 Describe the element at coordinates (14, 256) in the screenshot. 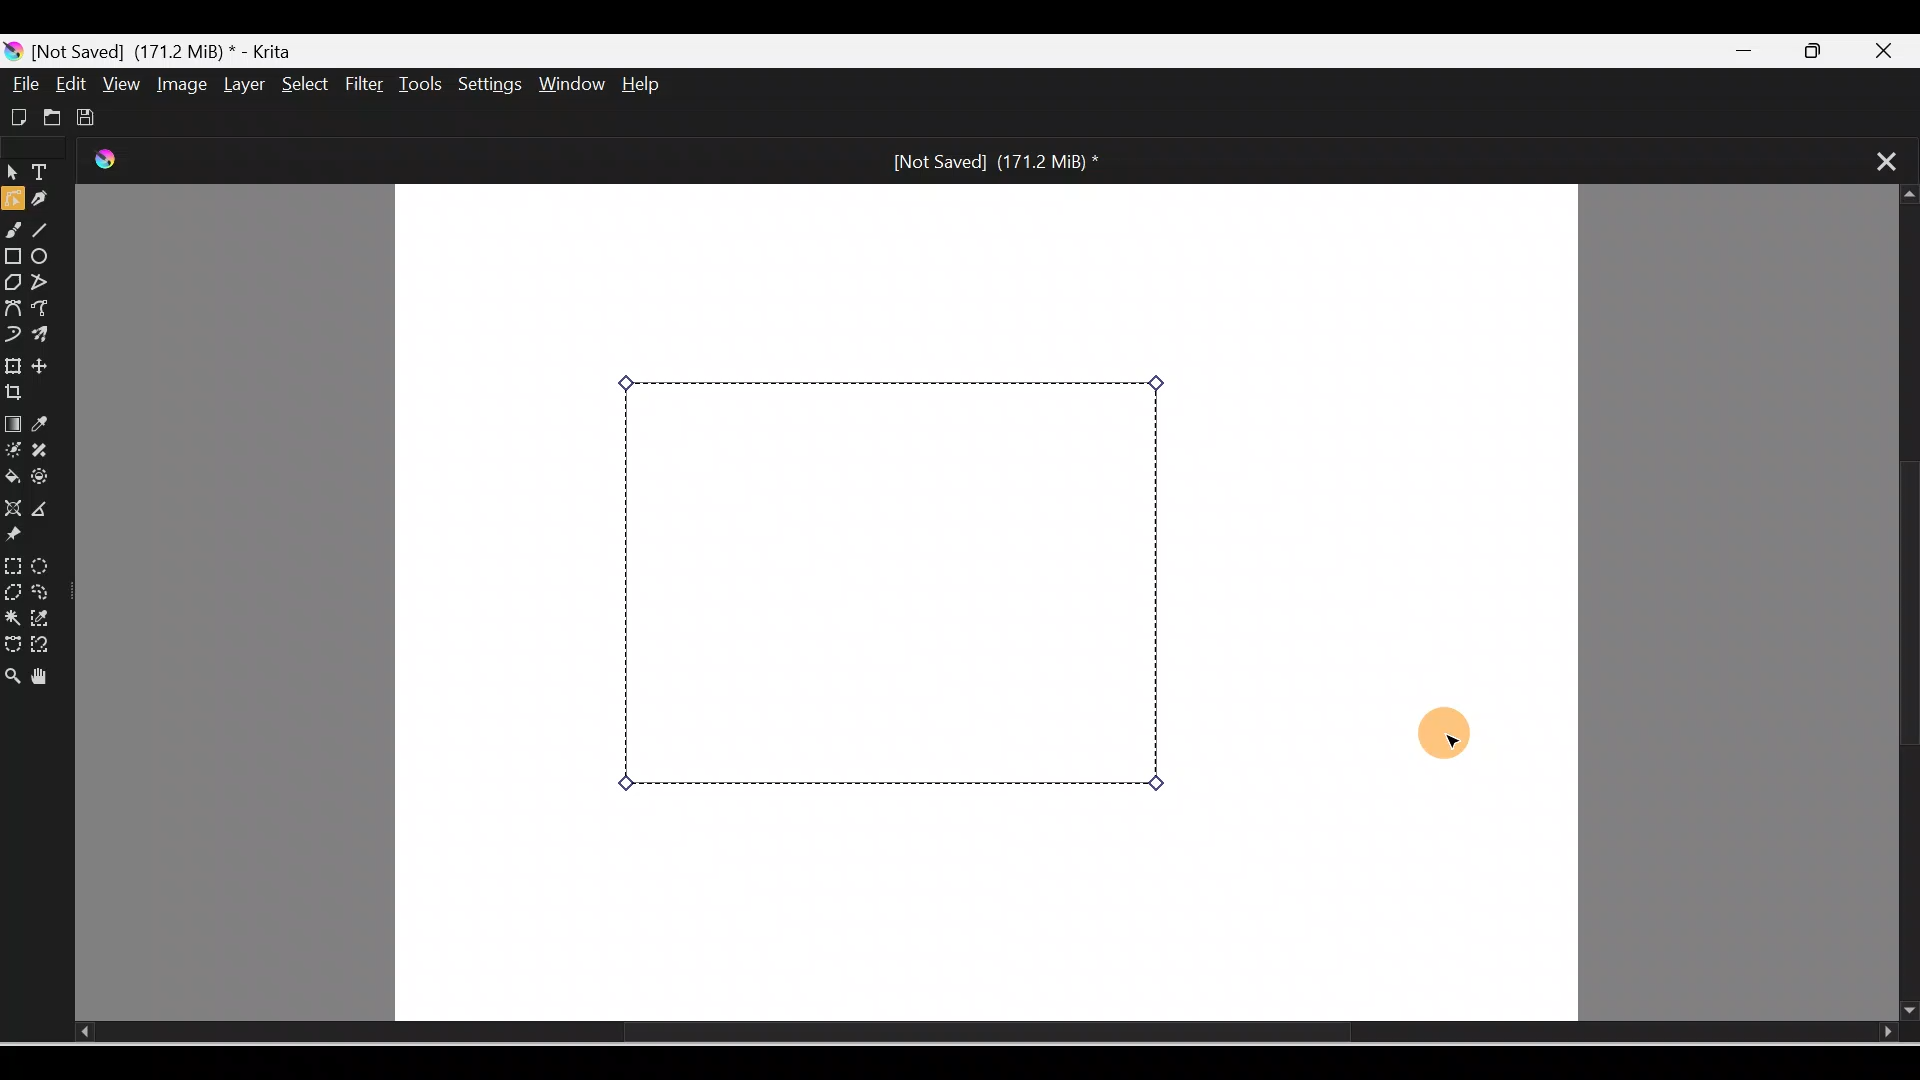

I see `Rectangle` at that location.